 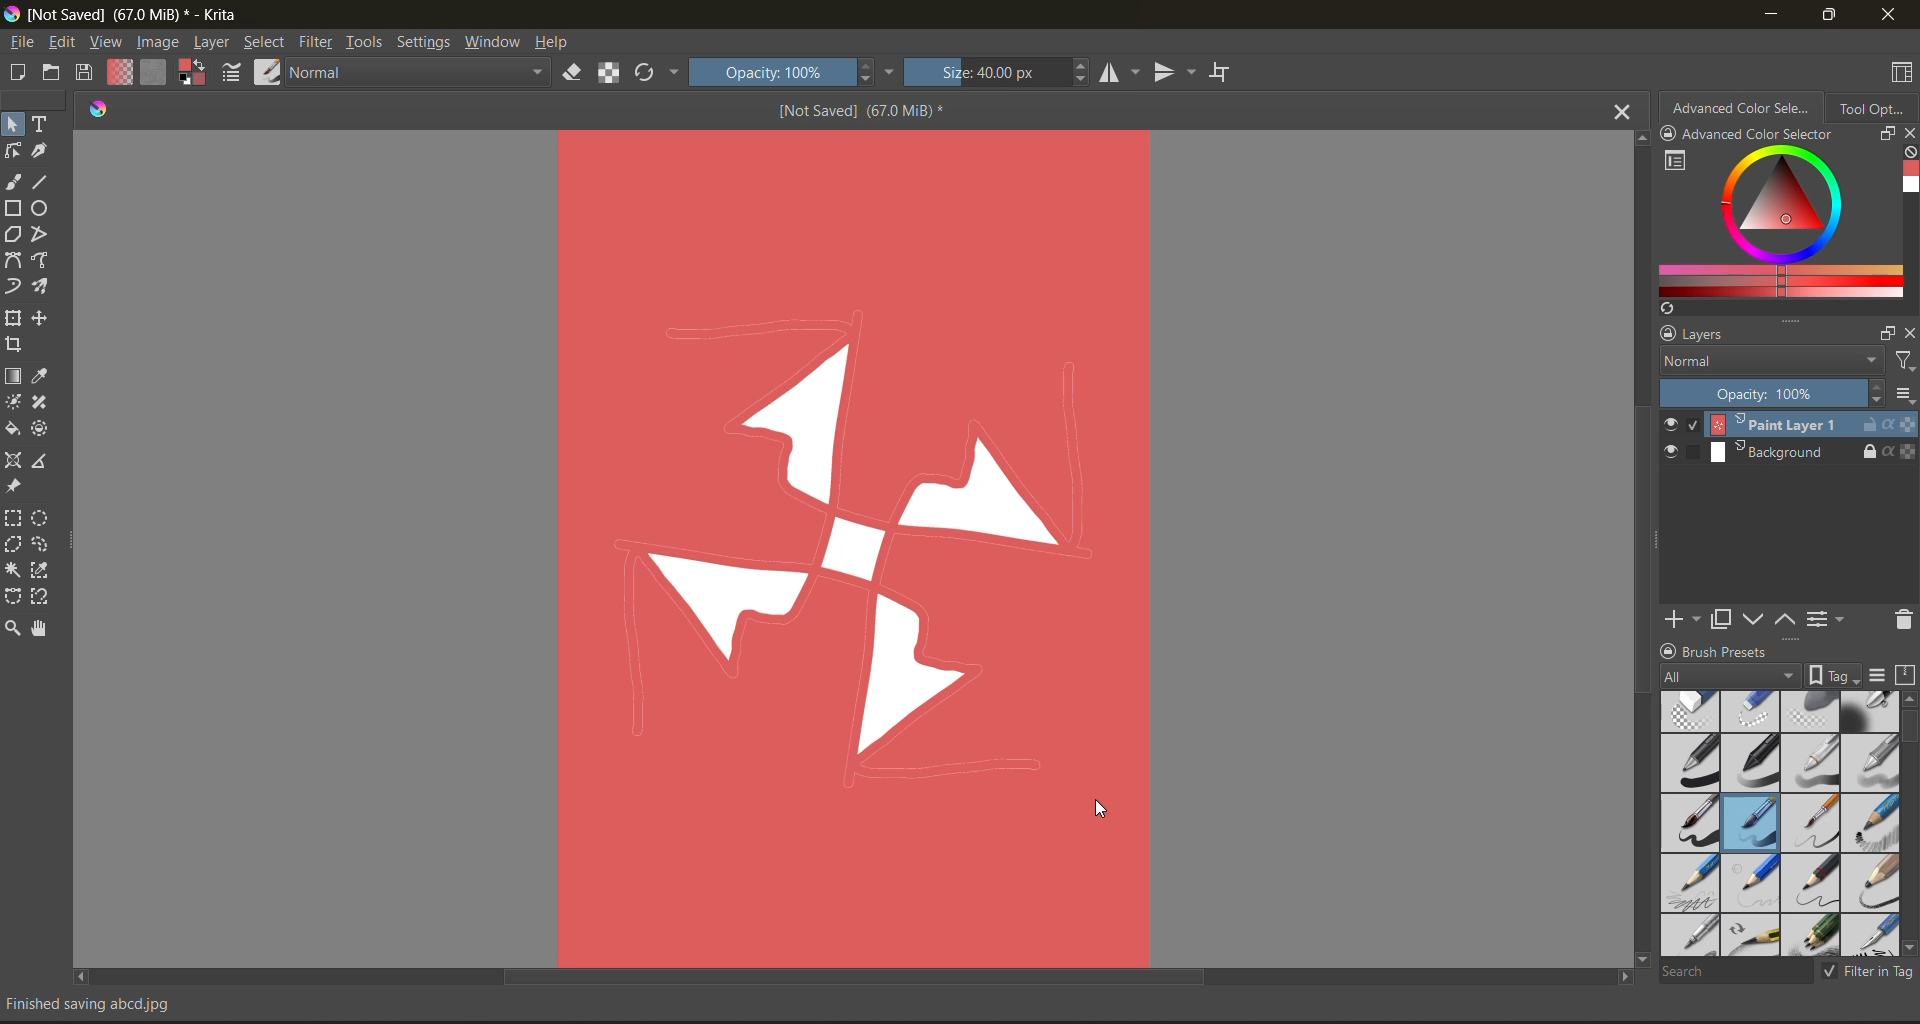 I want to click on vertical scroll bar, so click(x=1637, y=550).